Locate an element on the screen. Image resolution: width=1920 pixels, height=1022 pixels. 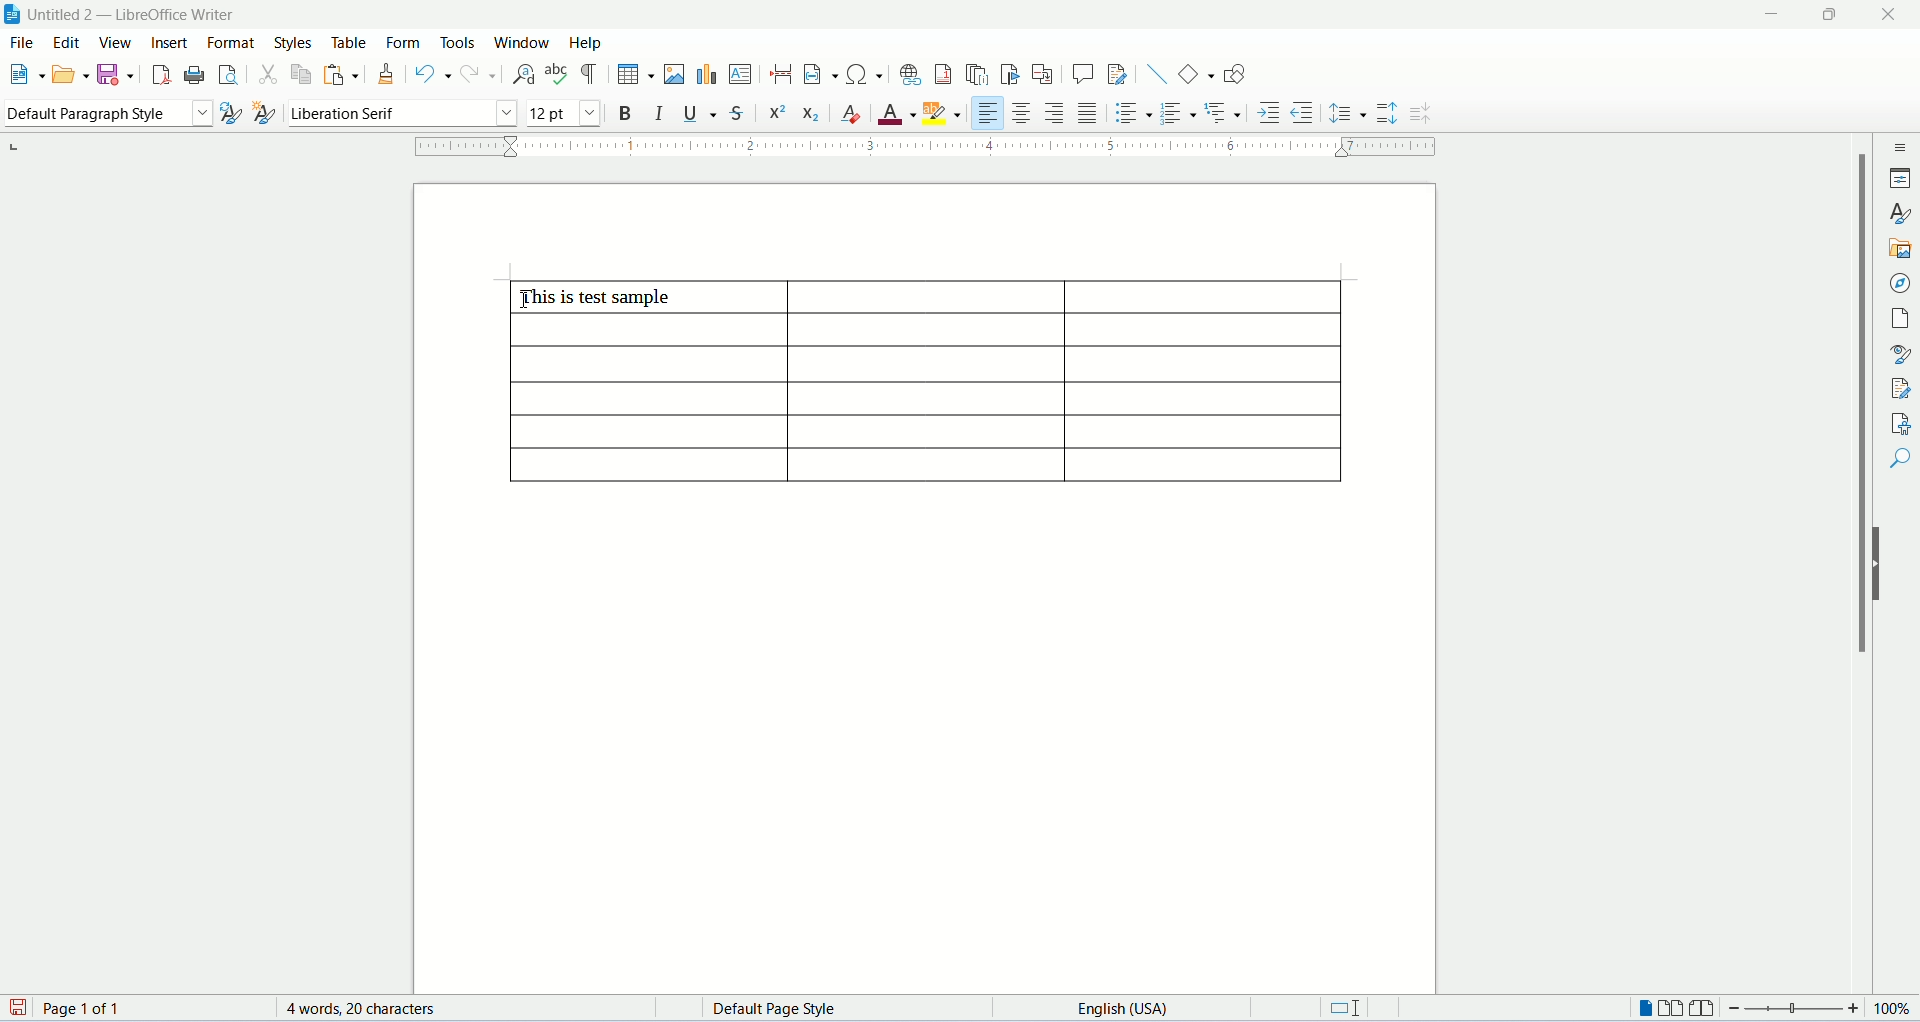
find and replace is located at coordinates (524, 74).